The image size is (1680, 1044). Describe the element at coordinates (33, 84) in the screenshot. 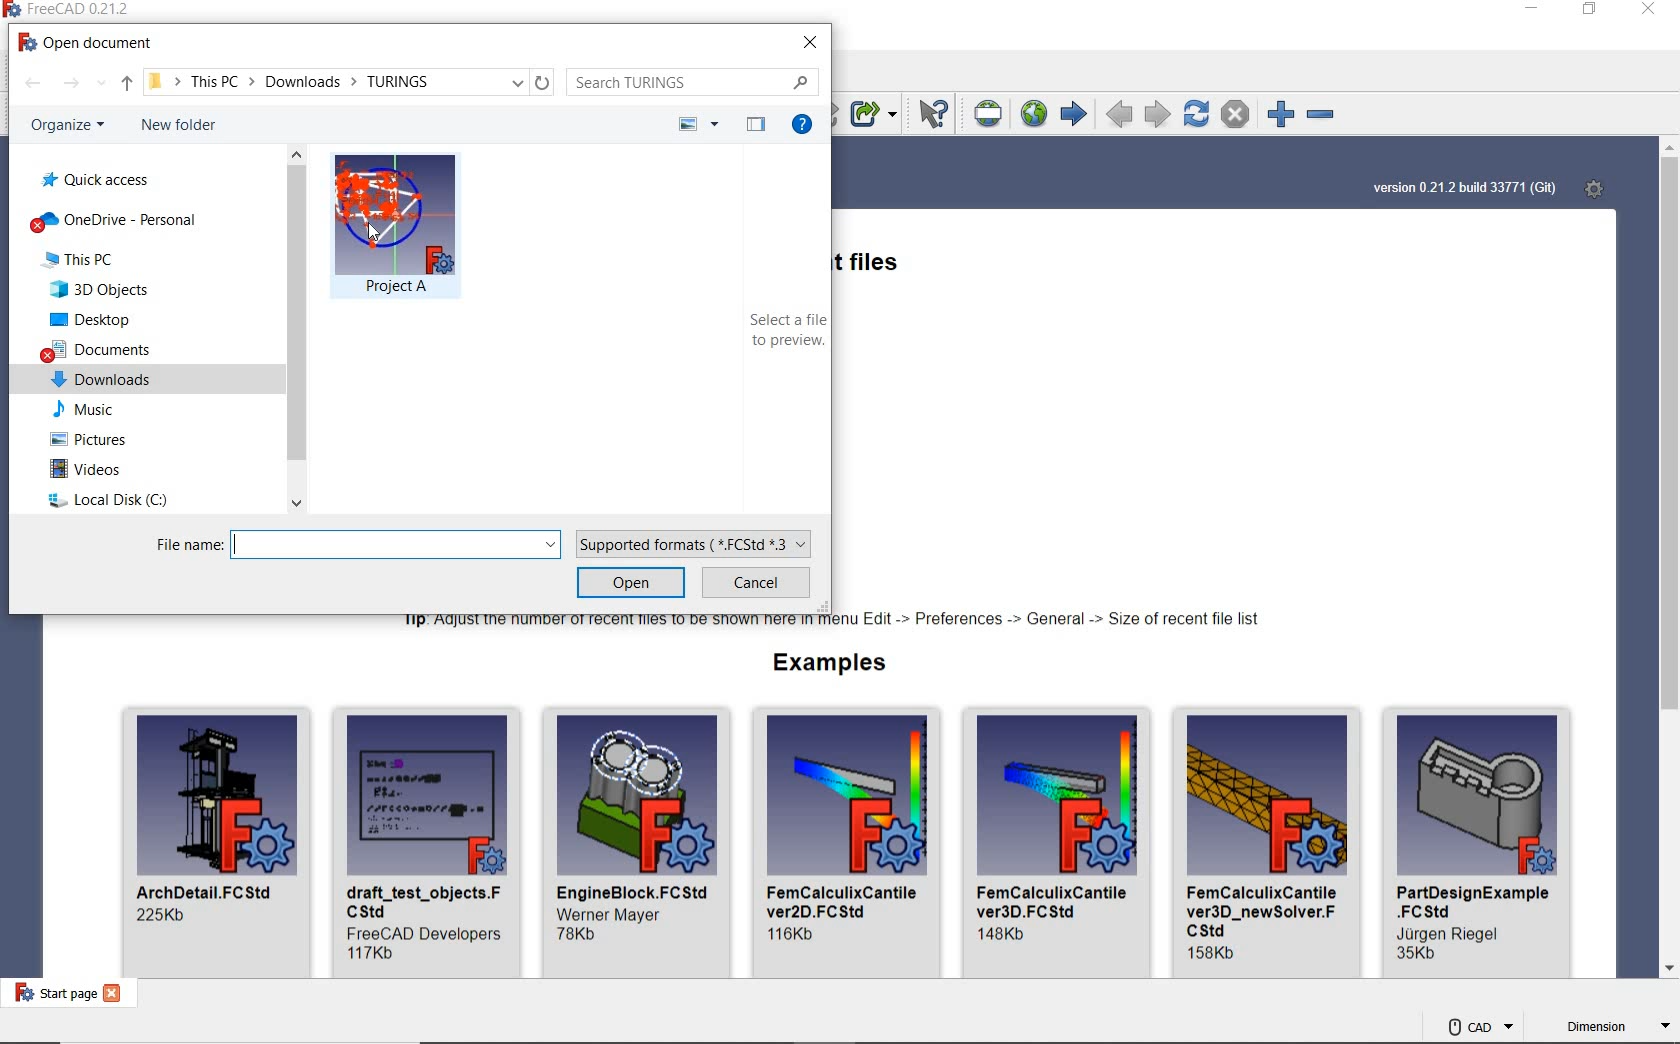

I see `BACK` at that location.